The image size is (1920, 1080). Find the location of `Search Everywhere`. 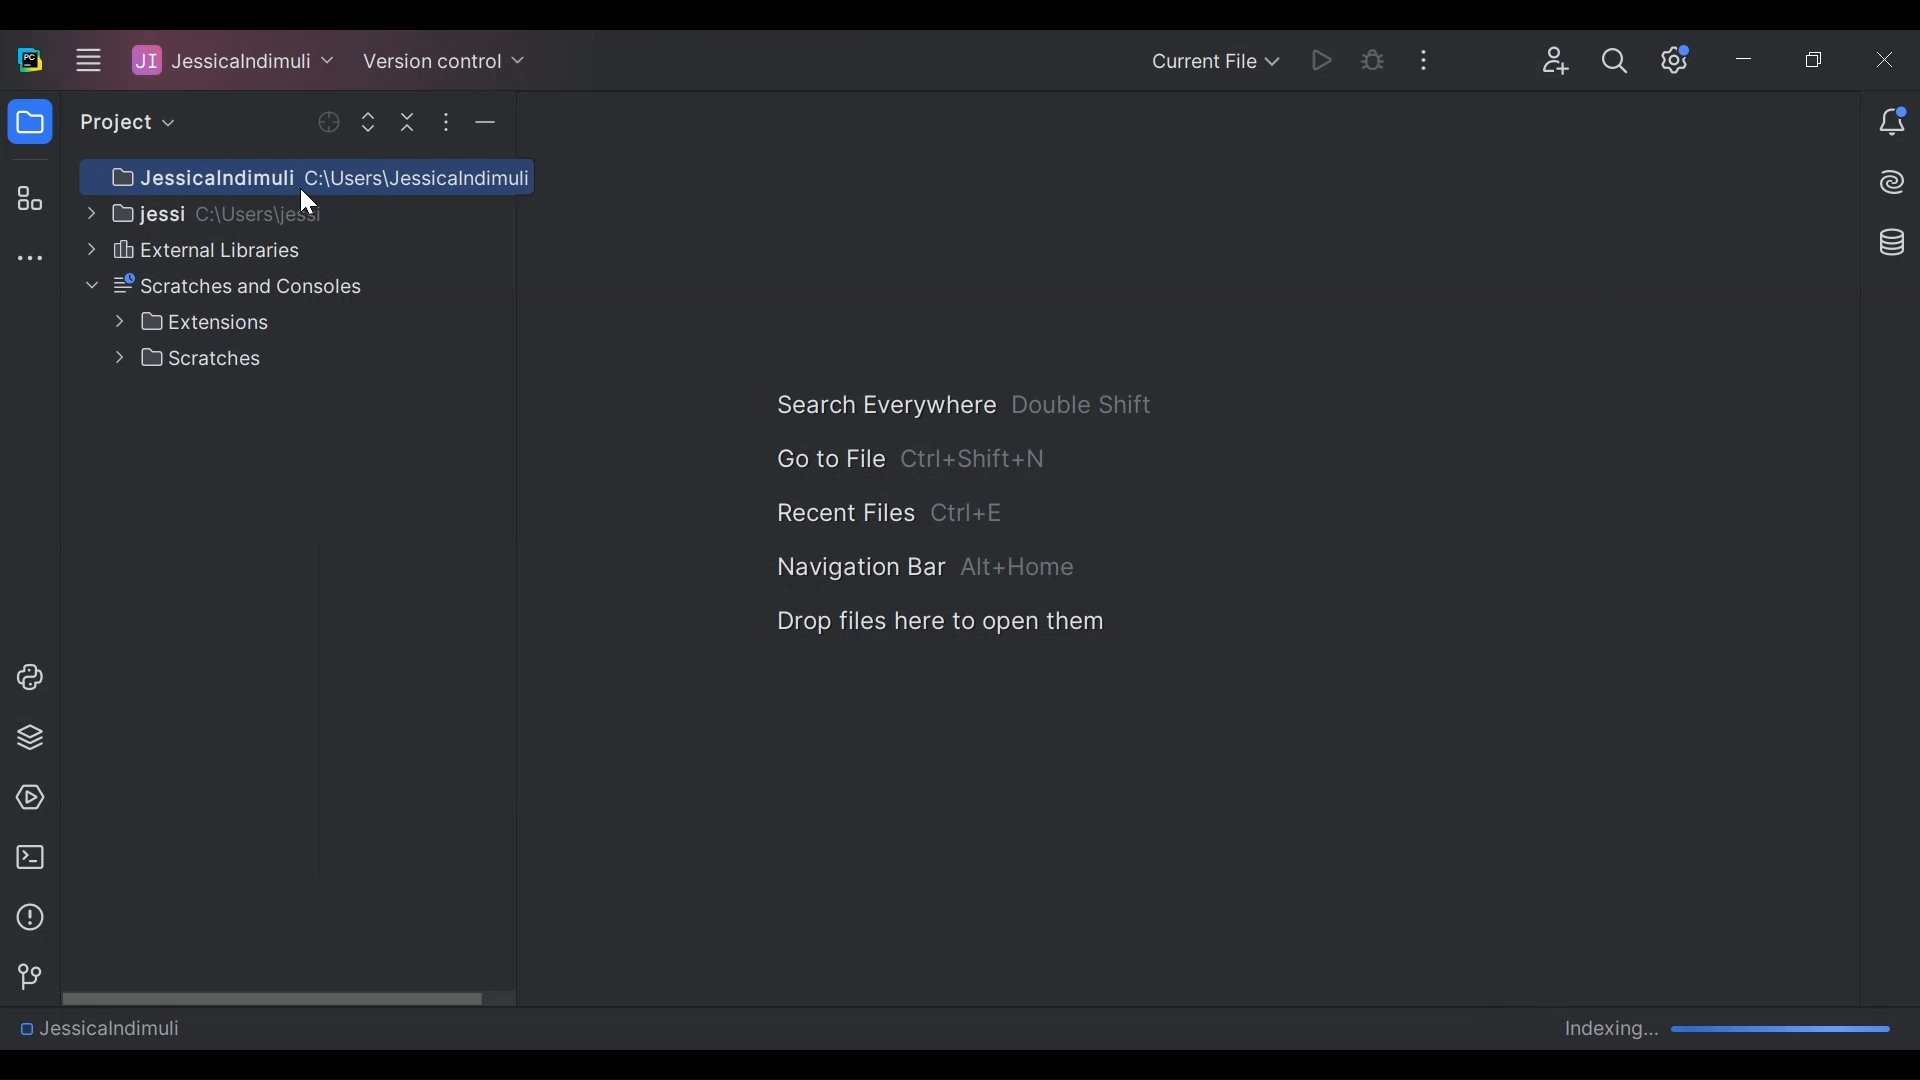

Search Everywhere is located at coordinates (884, 405).